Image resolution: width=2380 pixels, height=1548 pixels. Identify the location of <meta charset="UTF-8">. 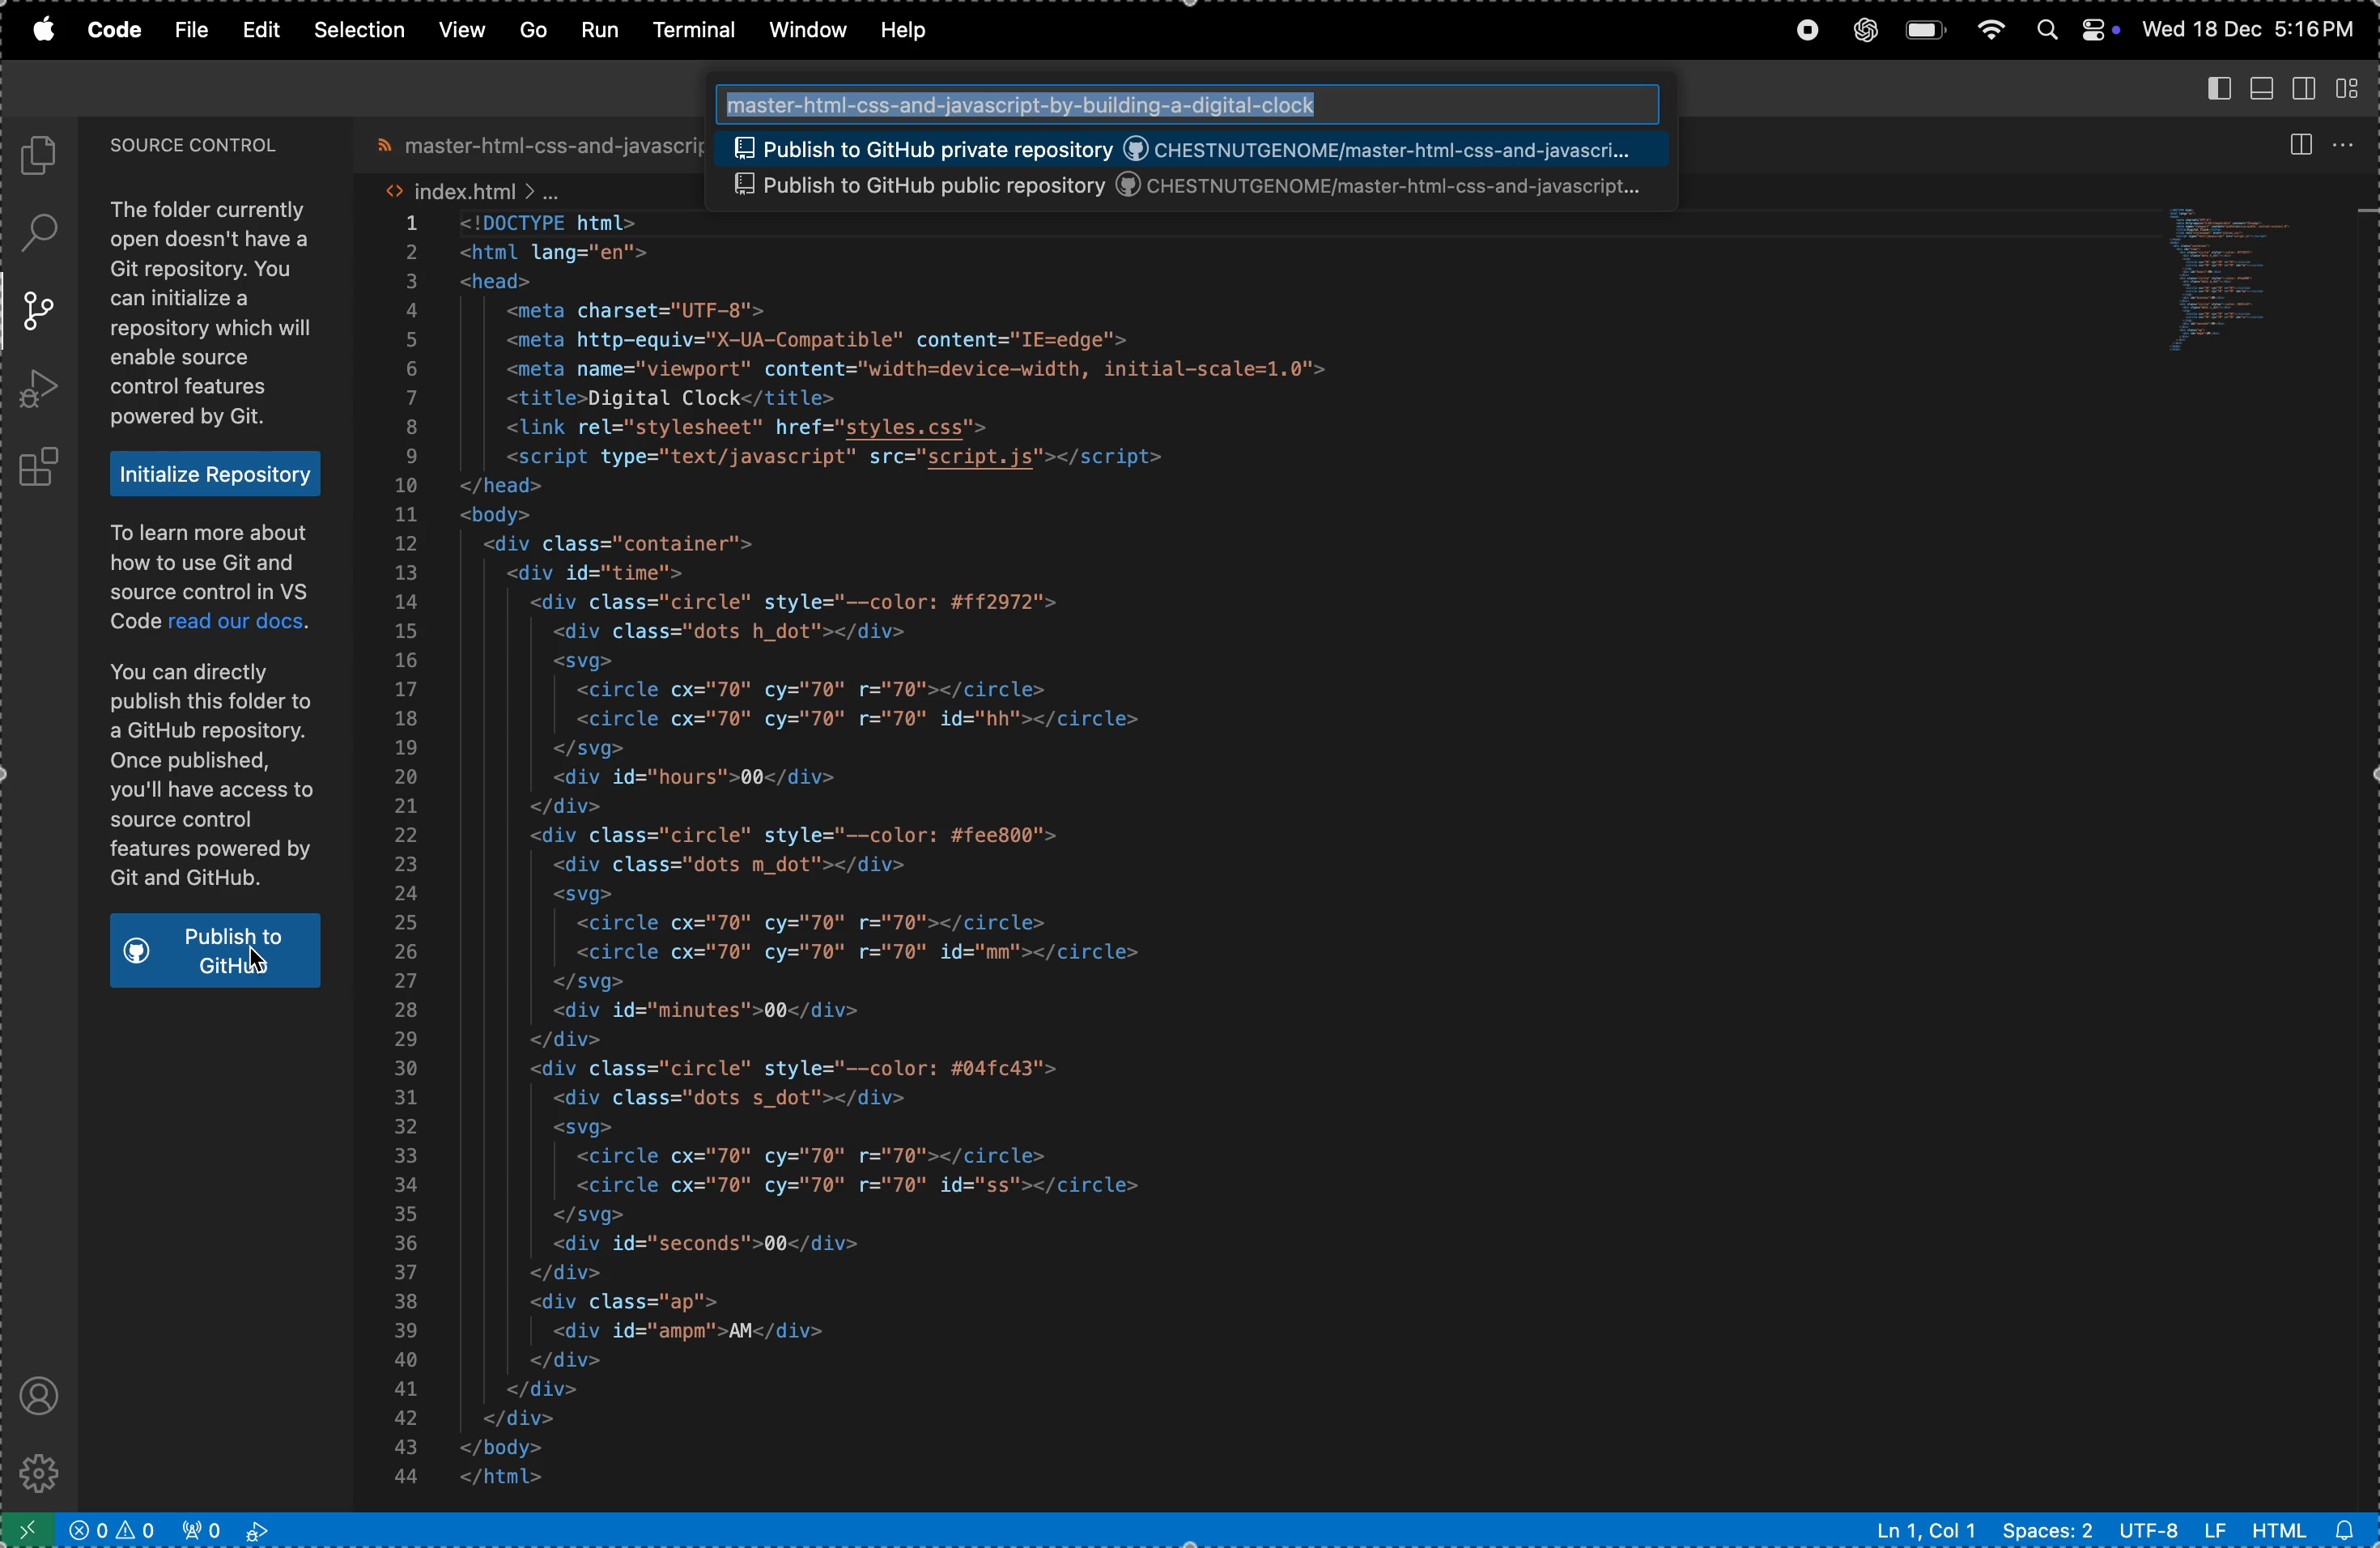
(658, 313).